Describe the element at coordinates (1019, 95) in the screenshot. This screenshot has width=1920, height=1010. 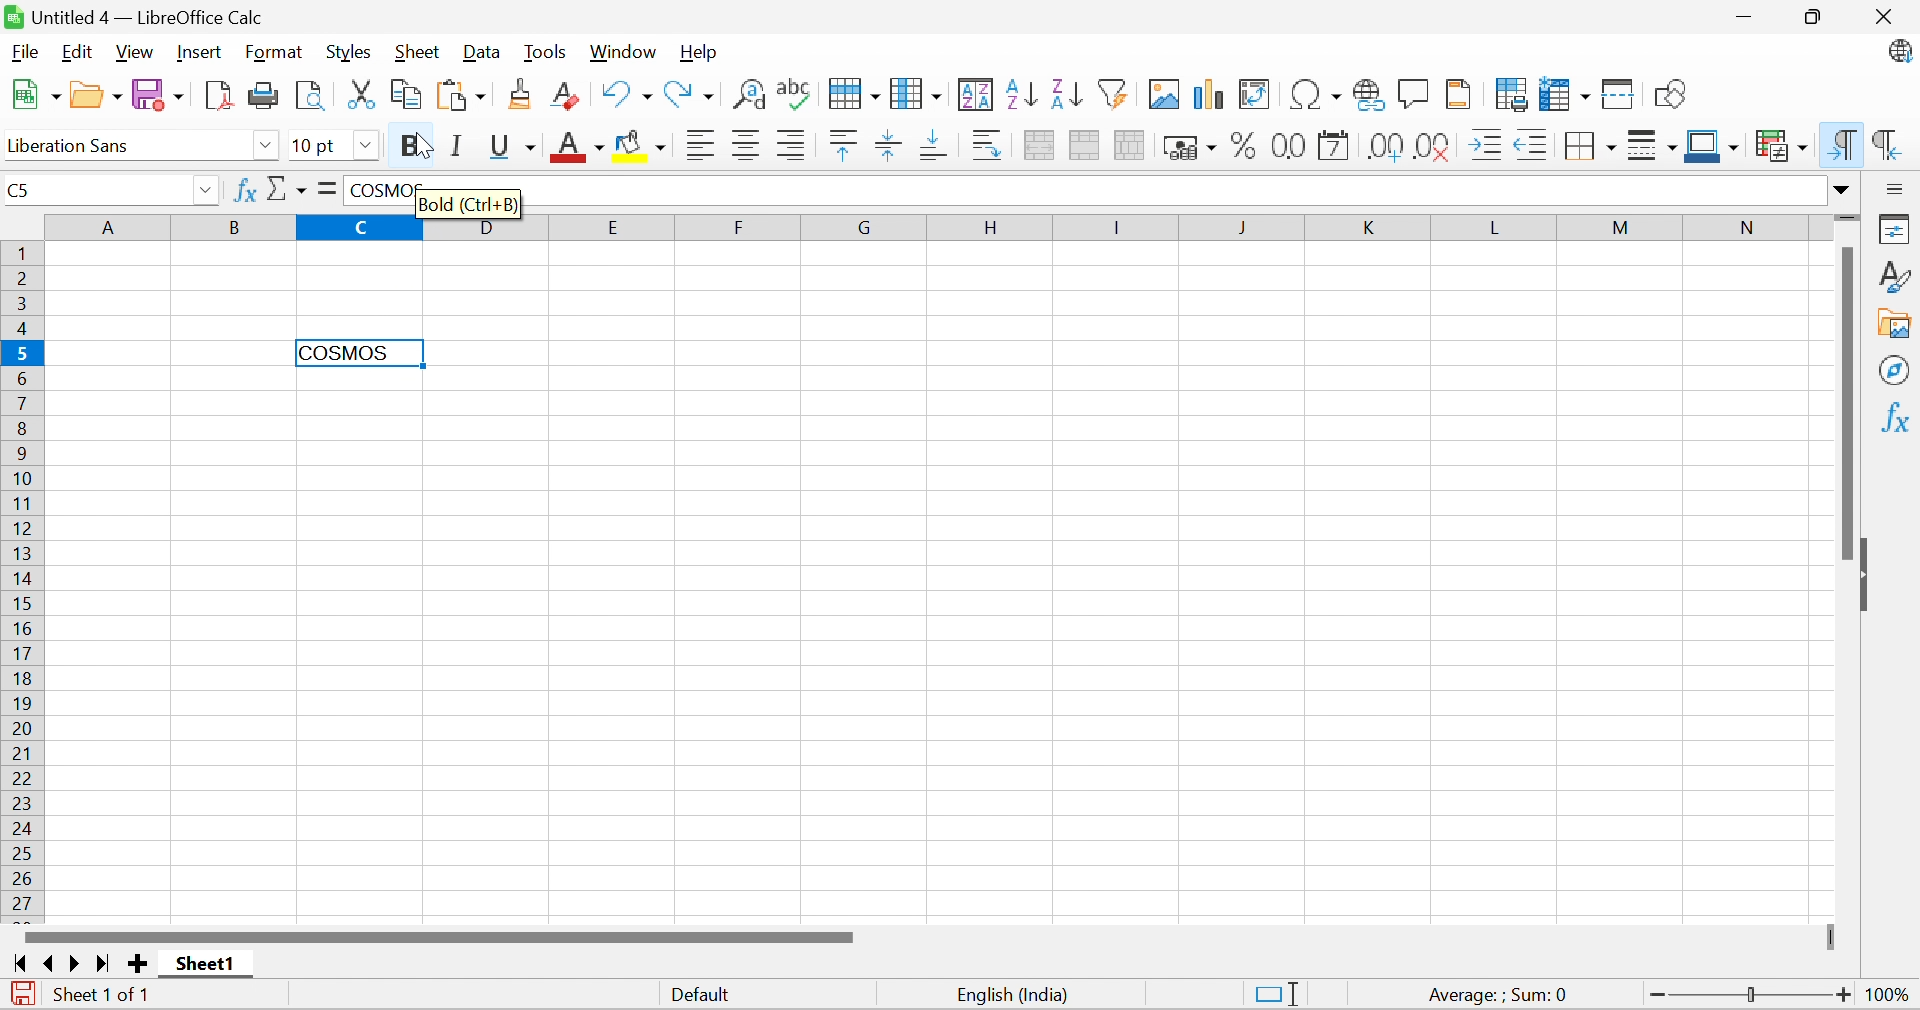
I see `Sort Ascending` at that location.